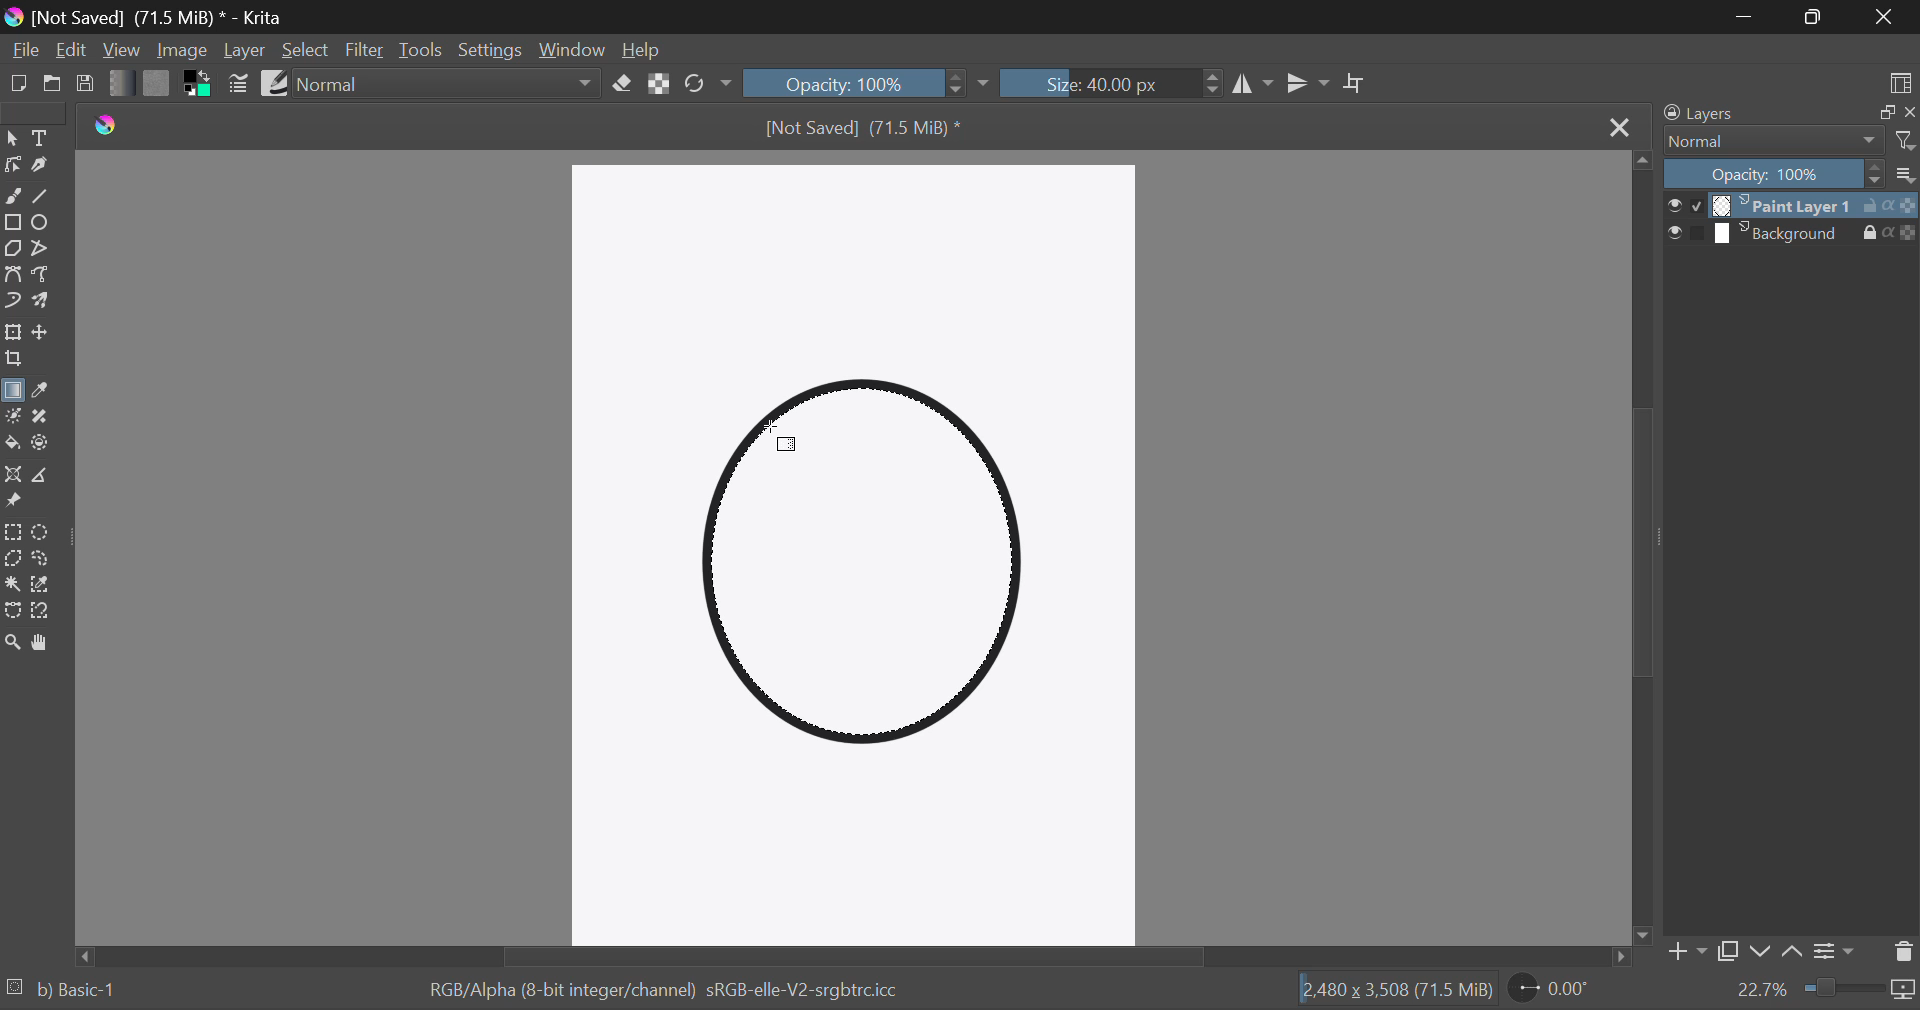  Describe the element at coordinates (1784, 206) in the screenshot. I see `layer 1` at that location.